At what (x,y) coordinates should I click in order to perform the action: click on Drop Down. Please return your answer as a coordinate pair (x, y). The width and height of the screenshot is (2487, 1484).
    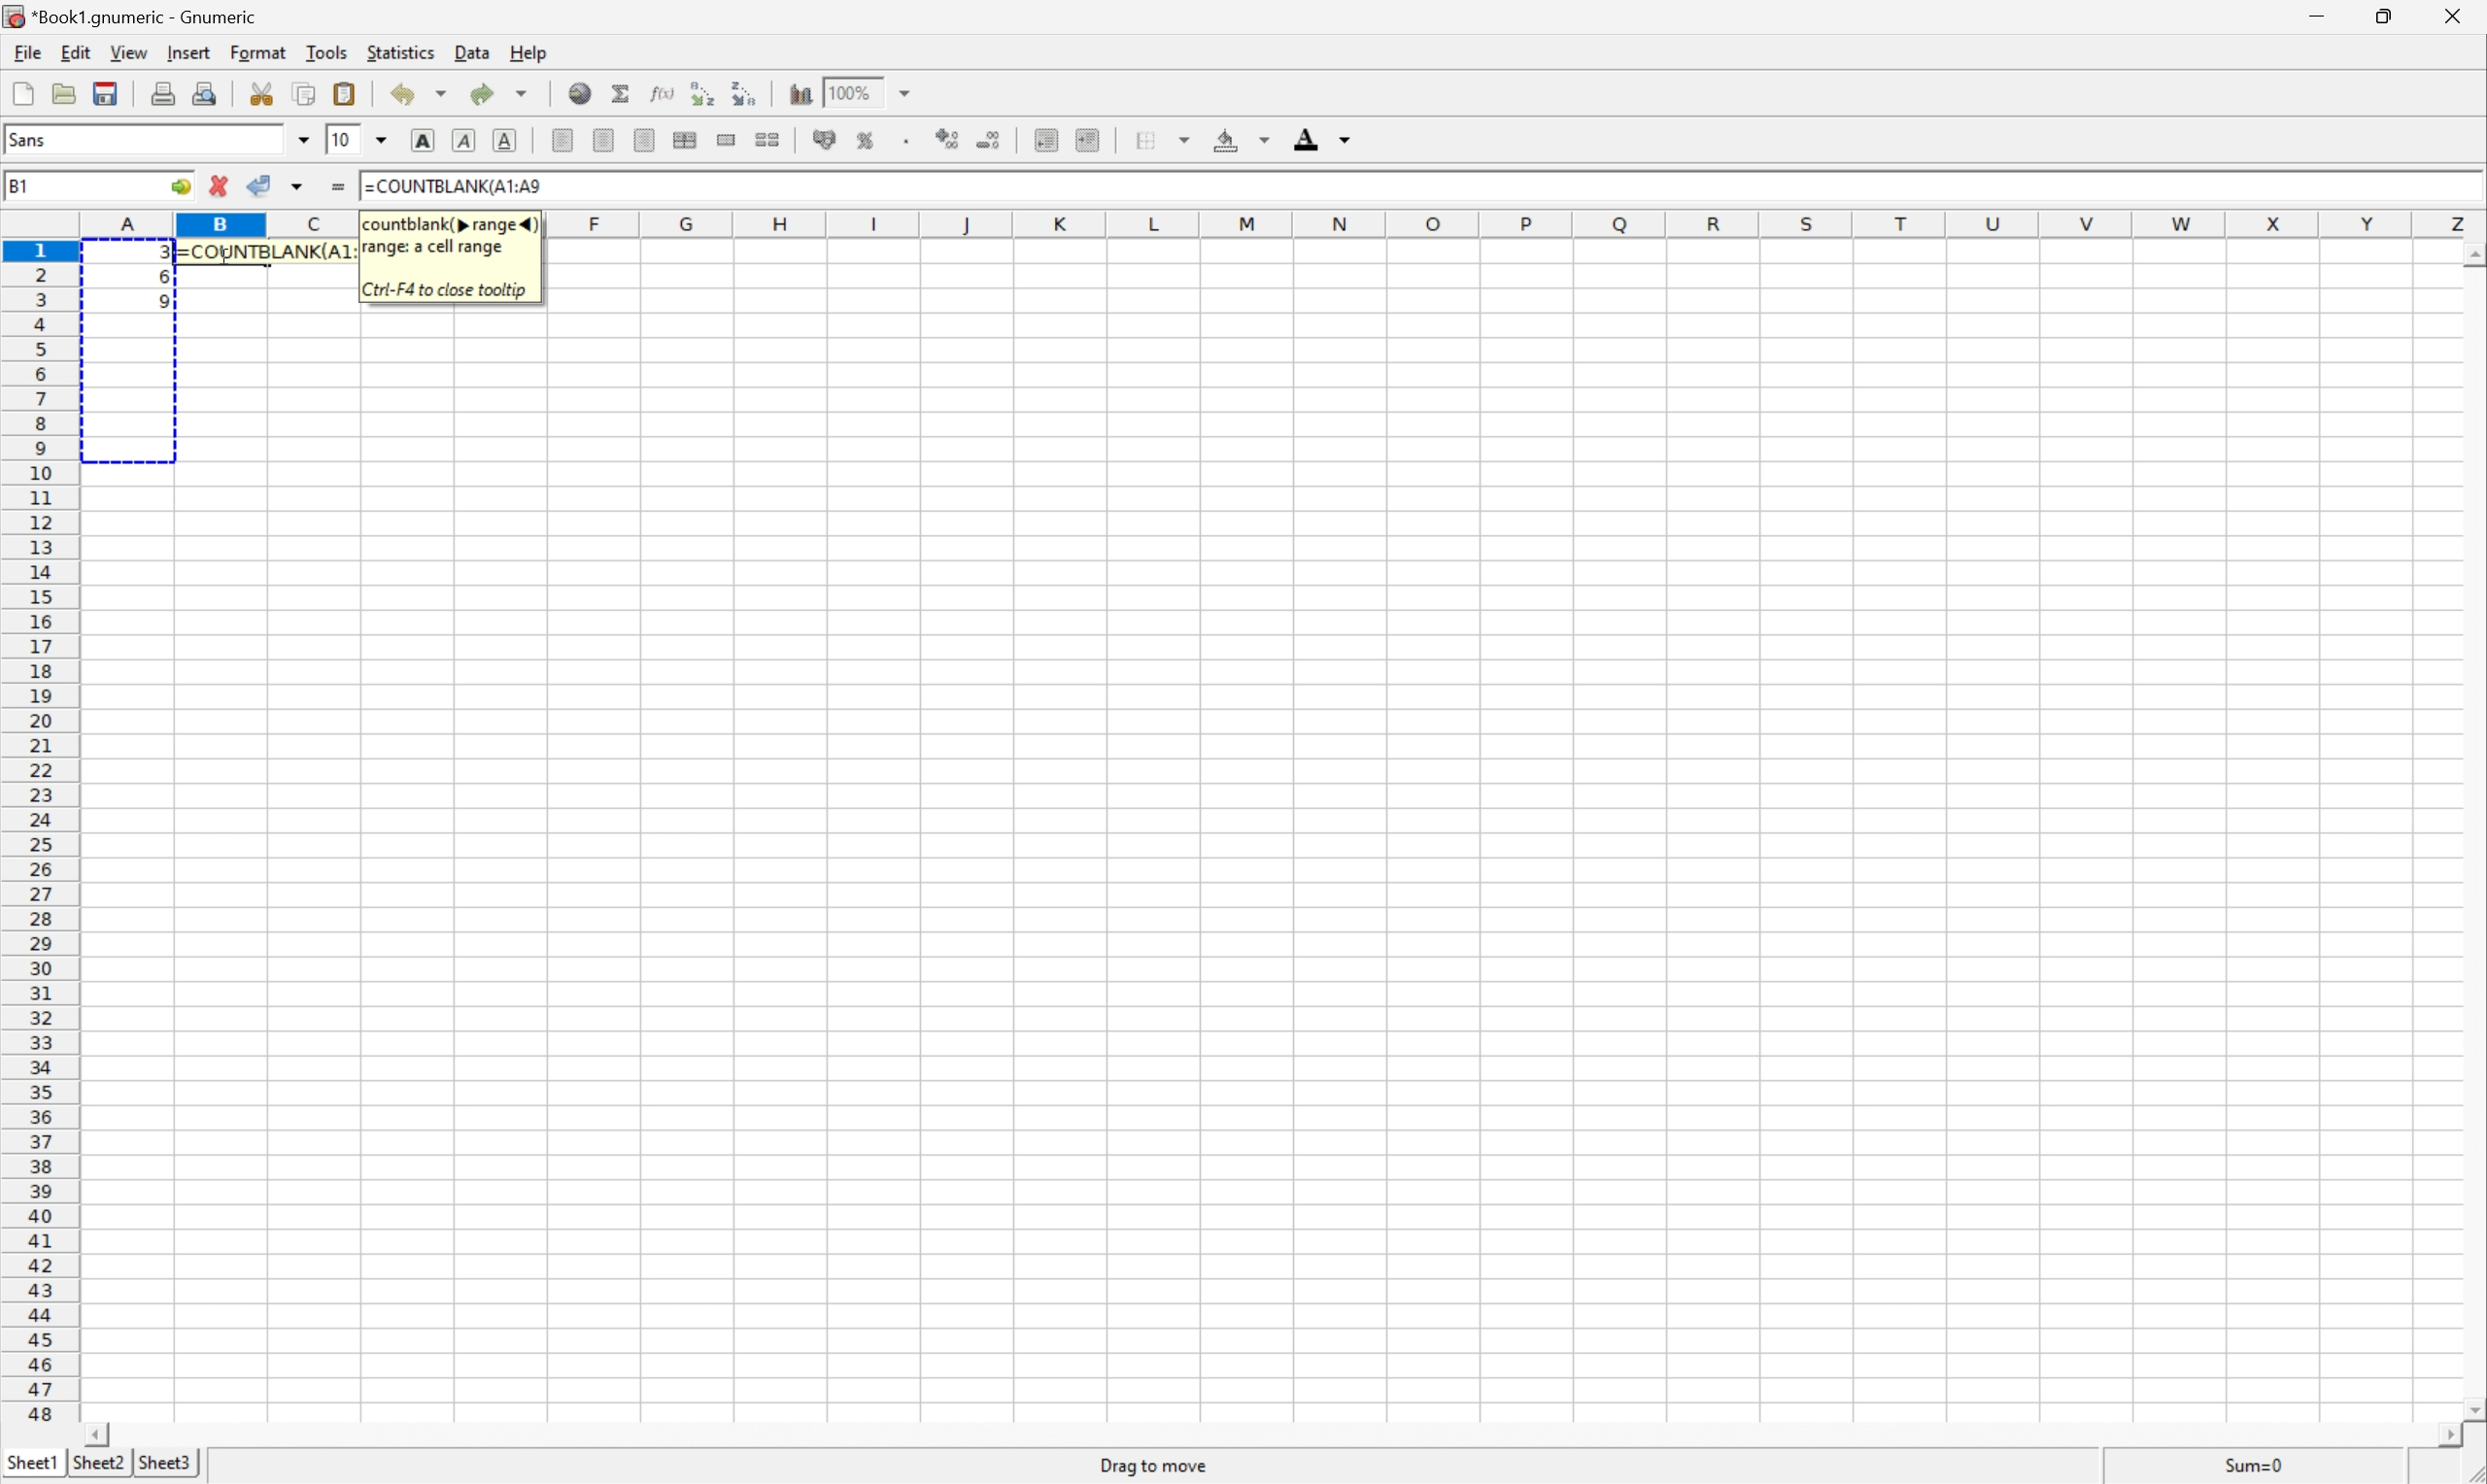
    Looking at the image, I should click on (910, 91).